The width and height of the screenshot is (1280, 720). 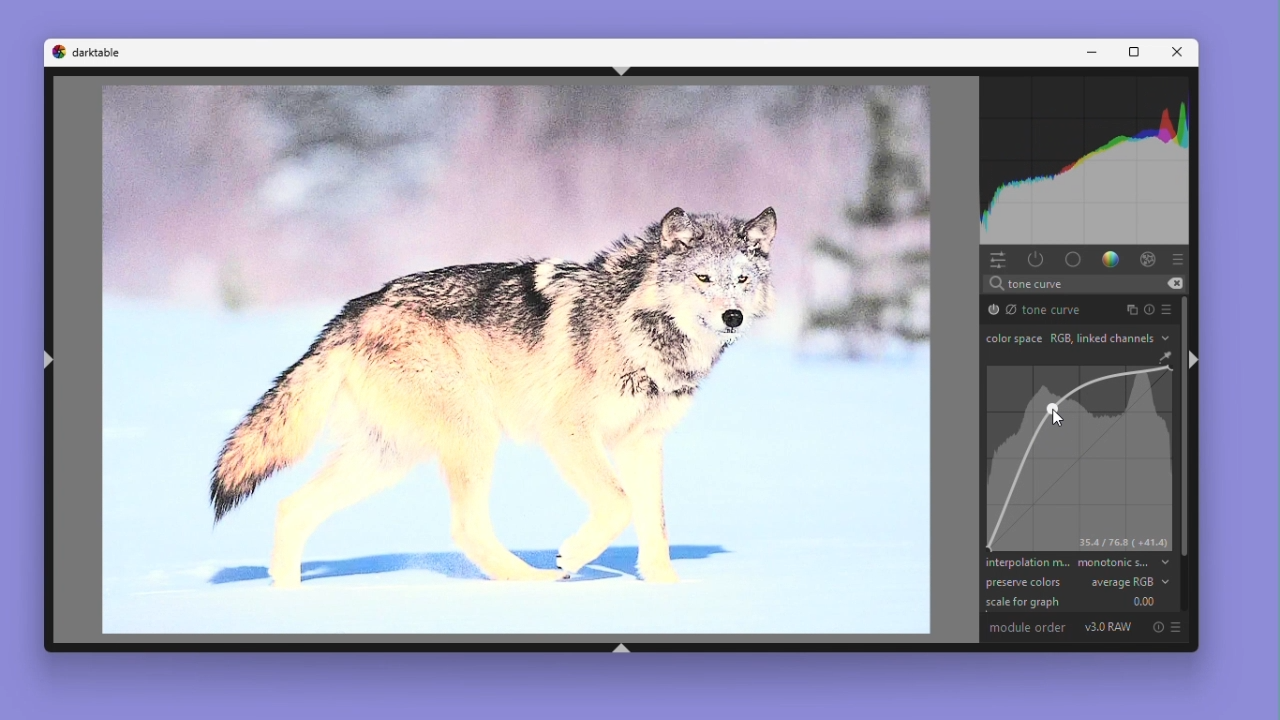 I want to click on Scale for graph, so click(x=1075, y=602).